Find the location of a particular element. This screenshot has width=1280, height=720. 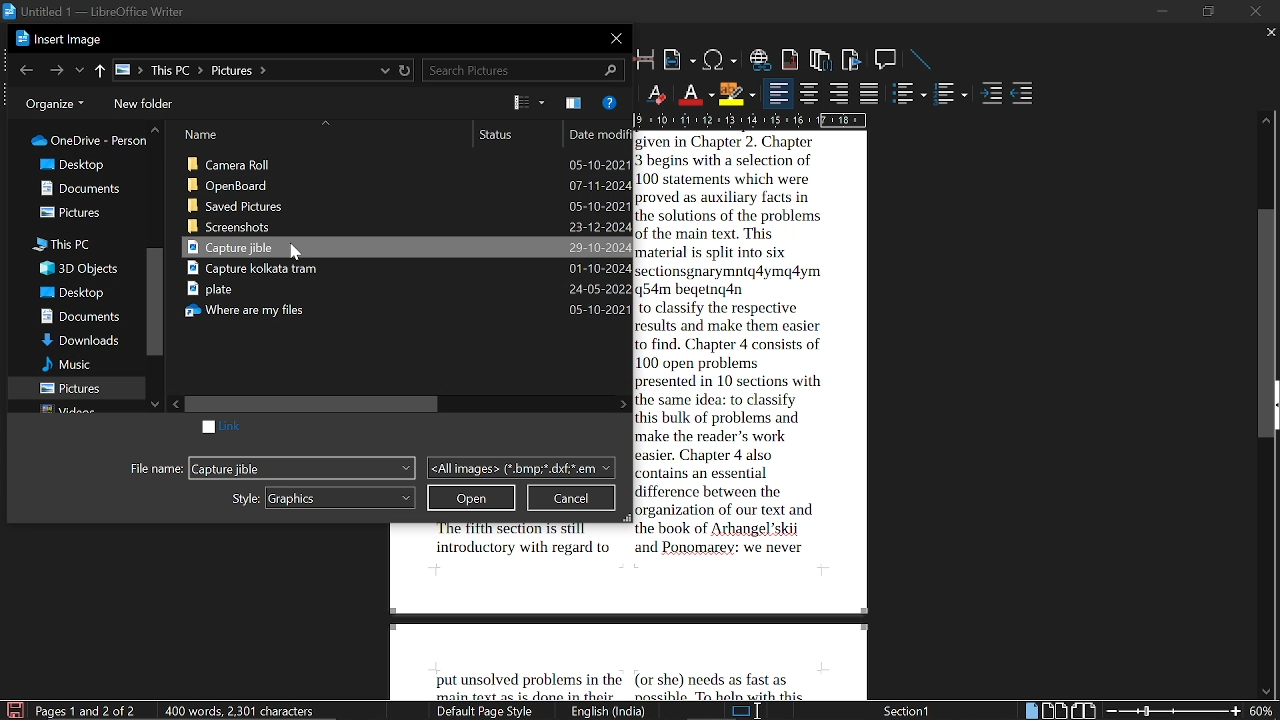

scale is located at coordinates (751, 119).